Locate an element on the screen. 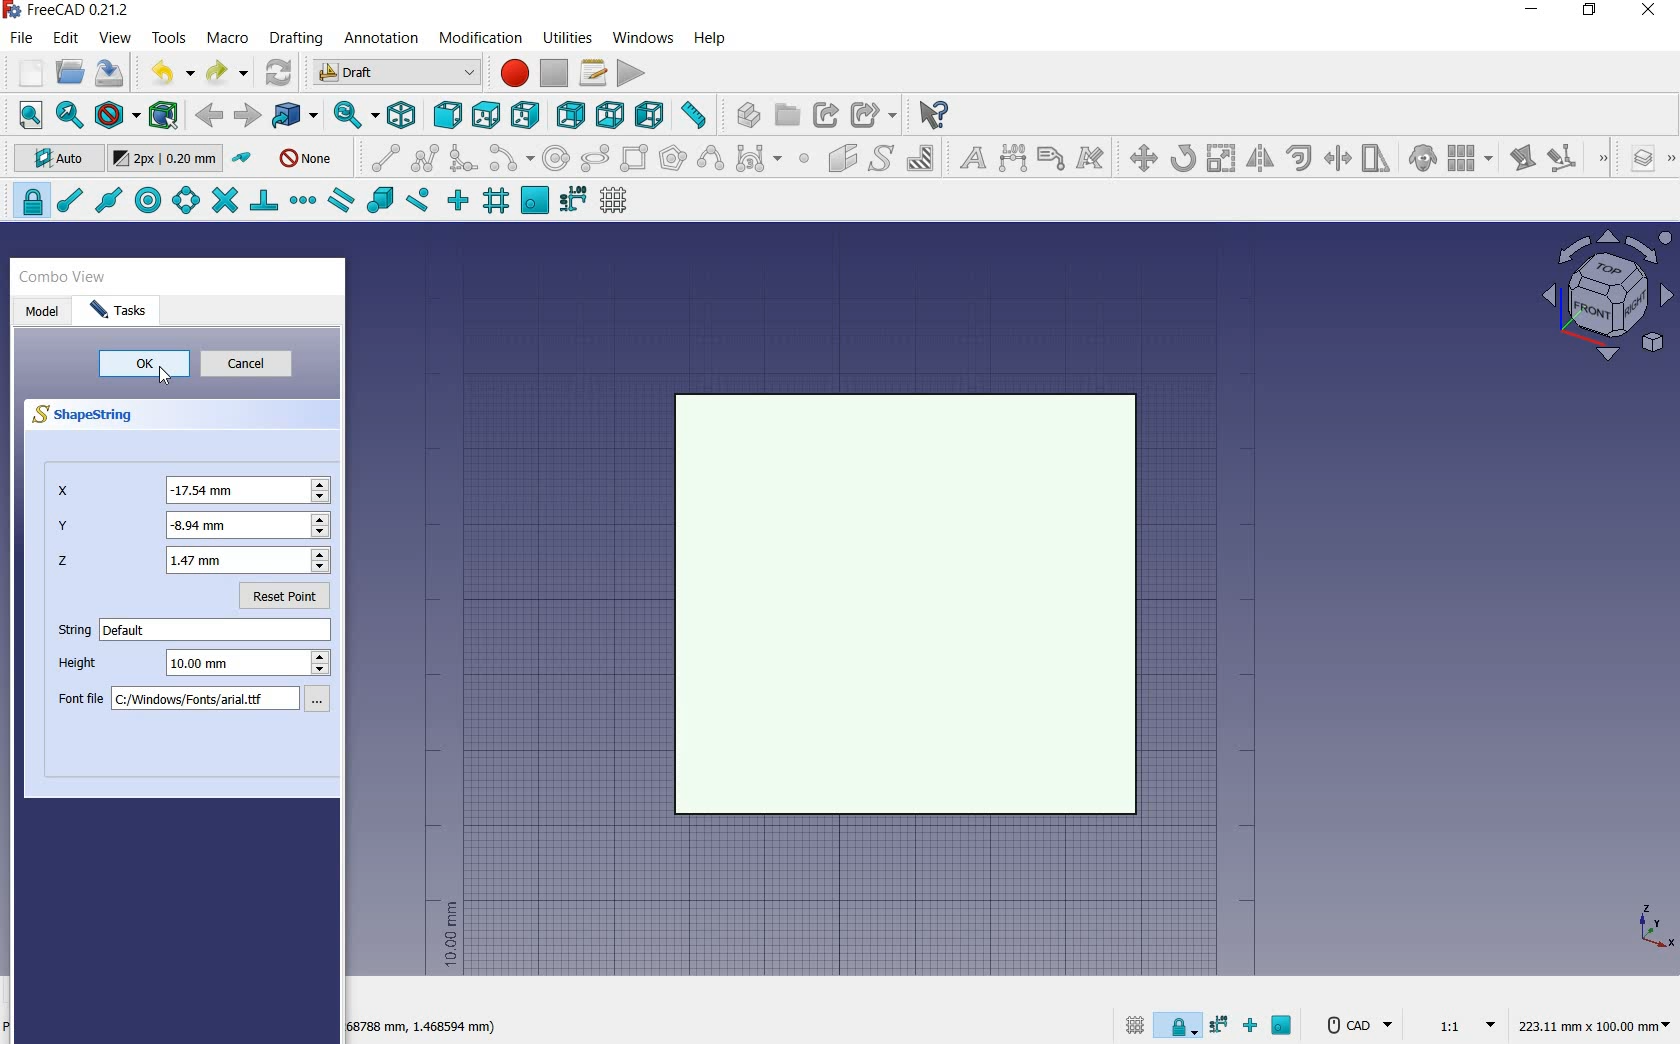  windows is located at coordinates (645, 37).